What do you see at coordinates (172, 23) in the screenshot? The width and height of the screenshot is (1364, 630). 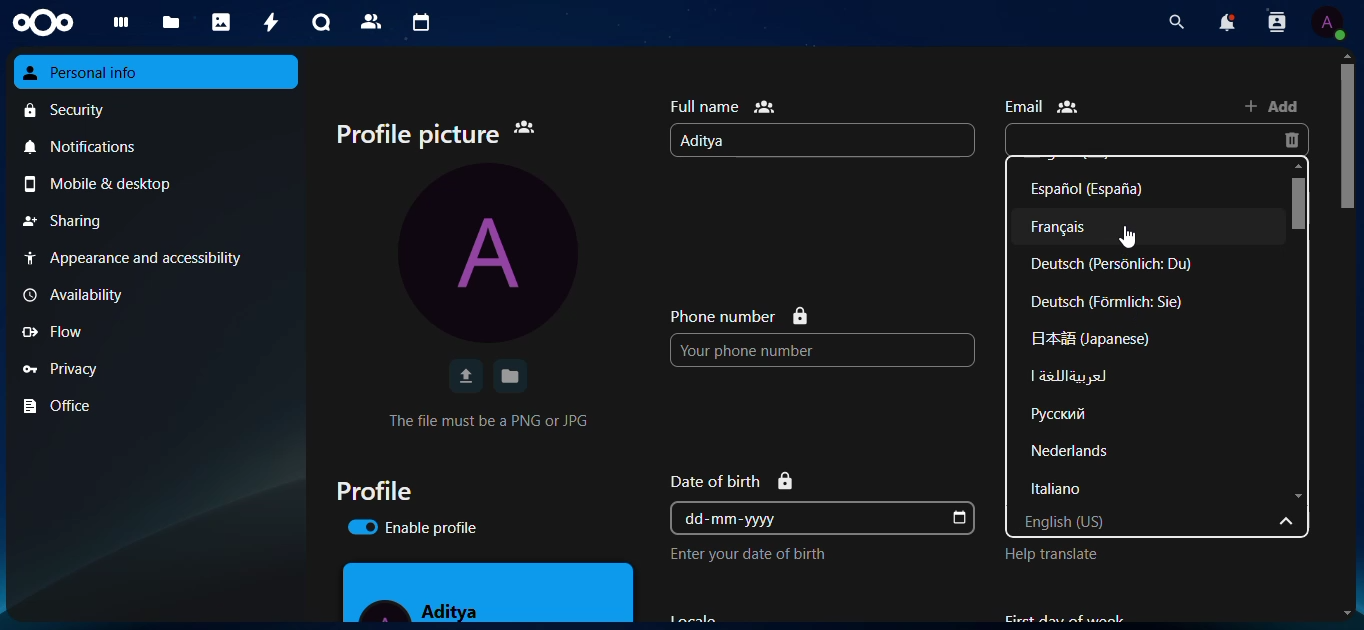 I see `files` at bounding box center [172, 23].